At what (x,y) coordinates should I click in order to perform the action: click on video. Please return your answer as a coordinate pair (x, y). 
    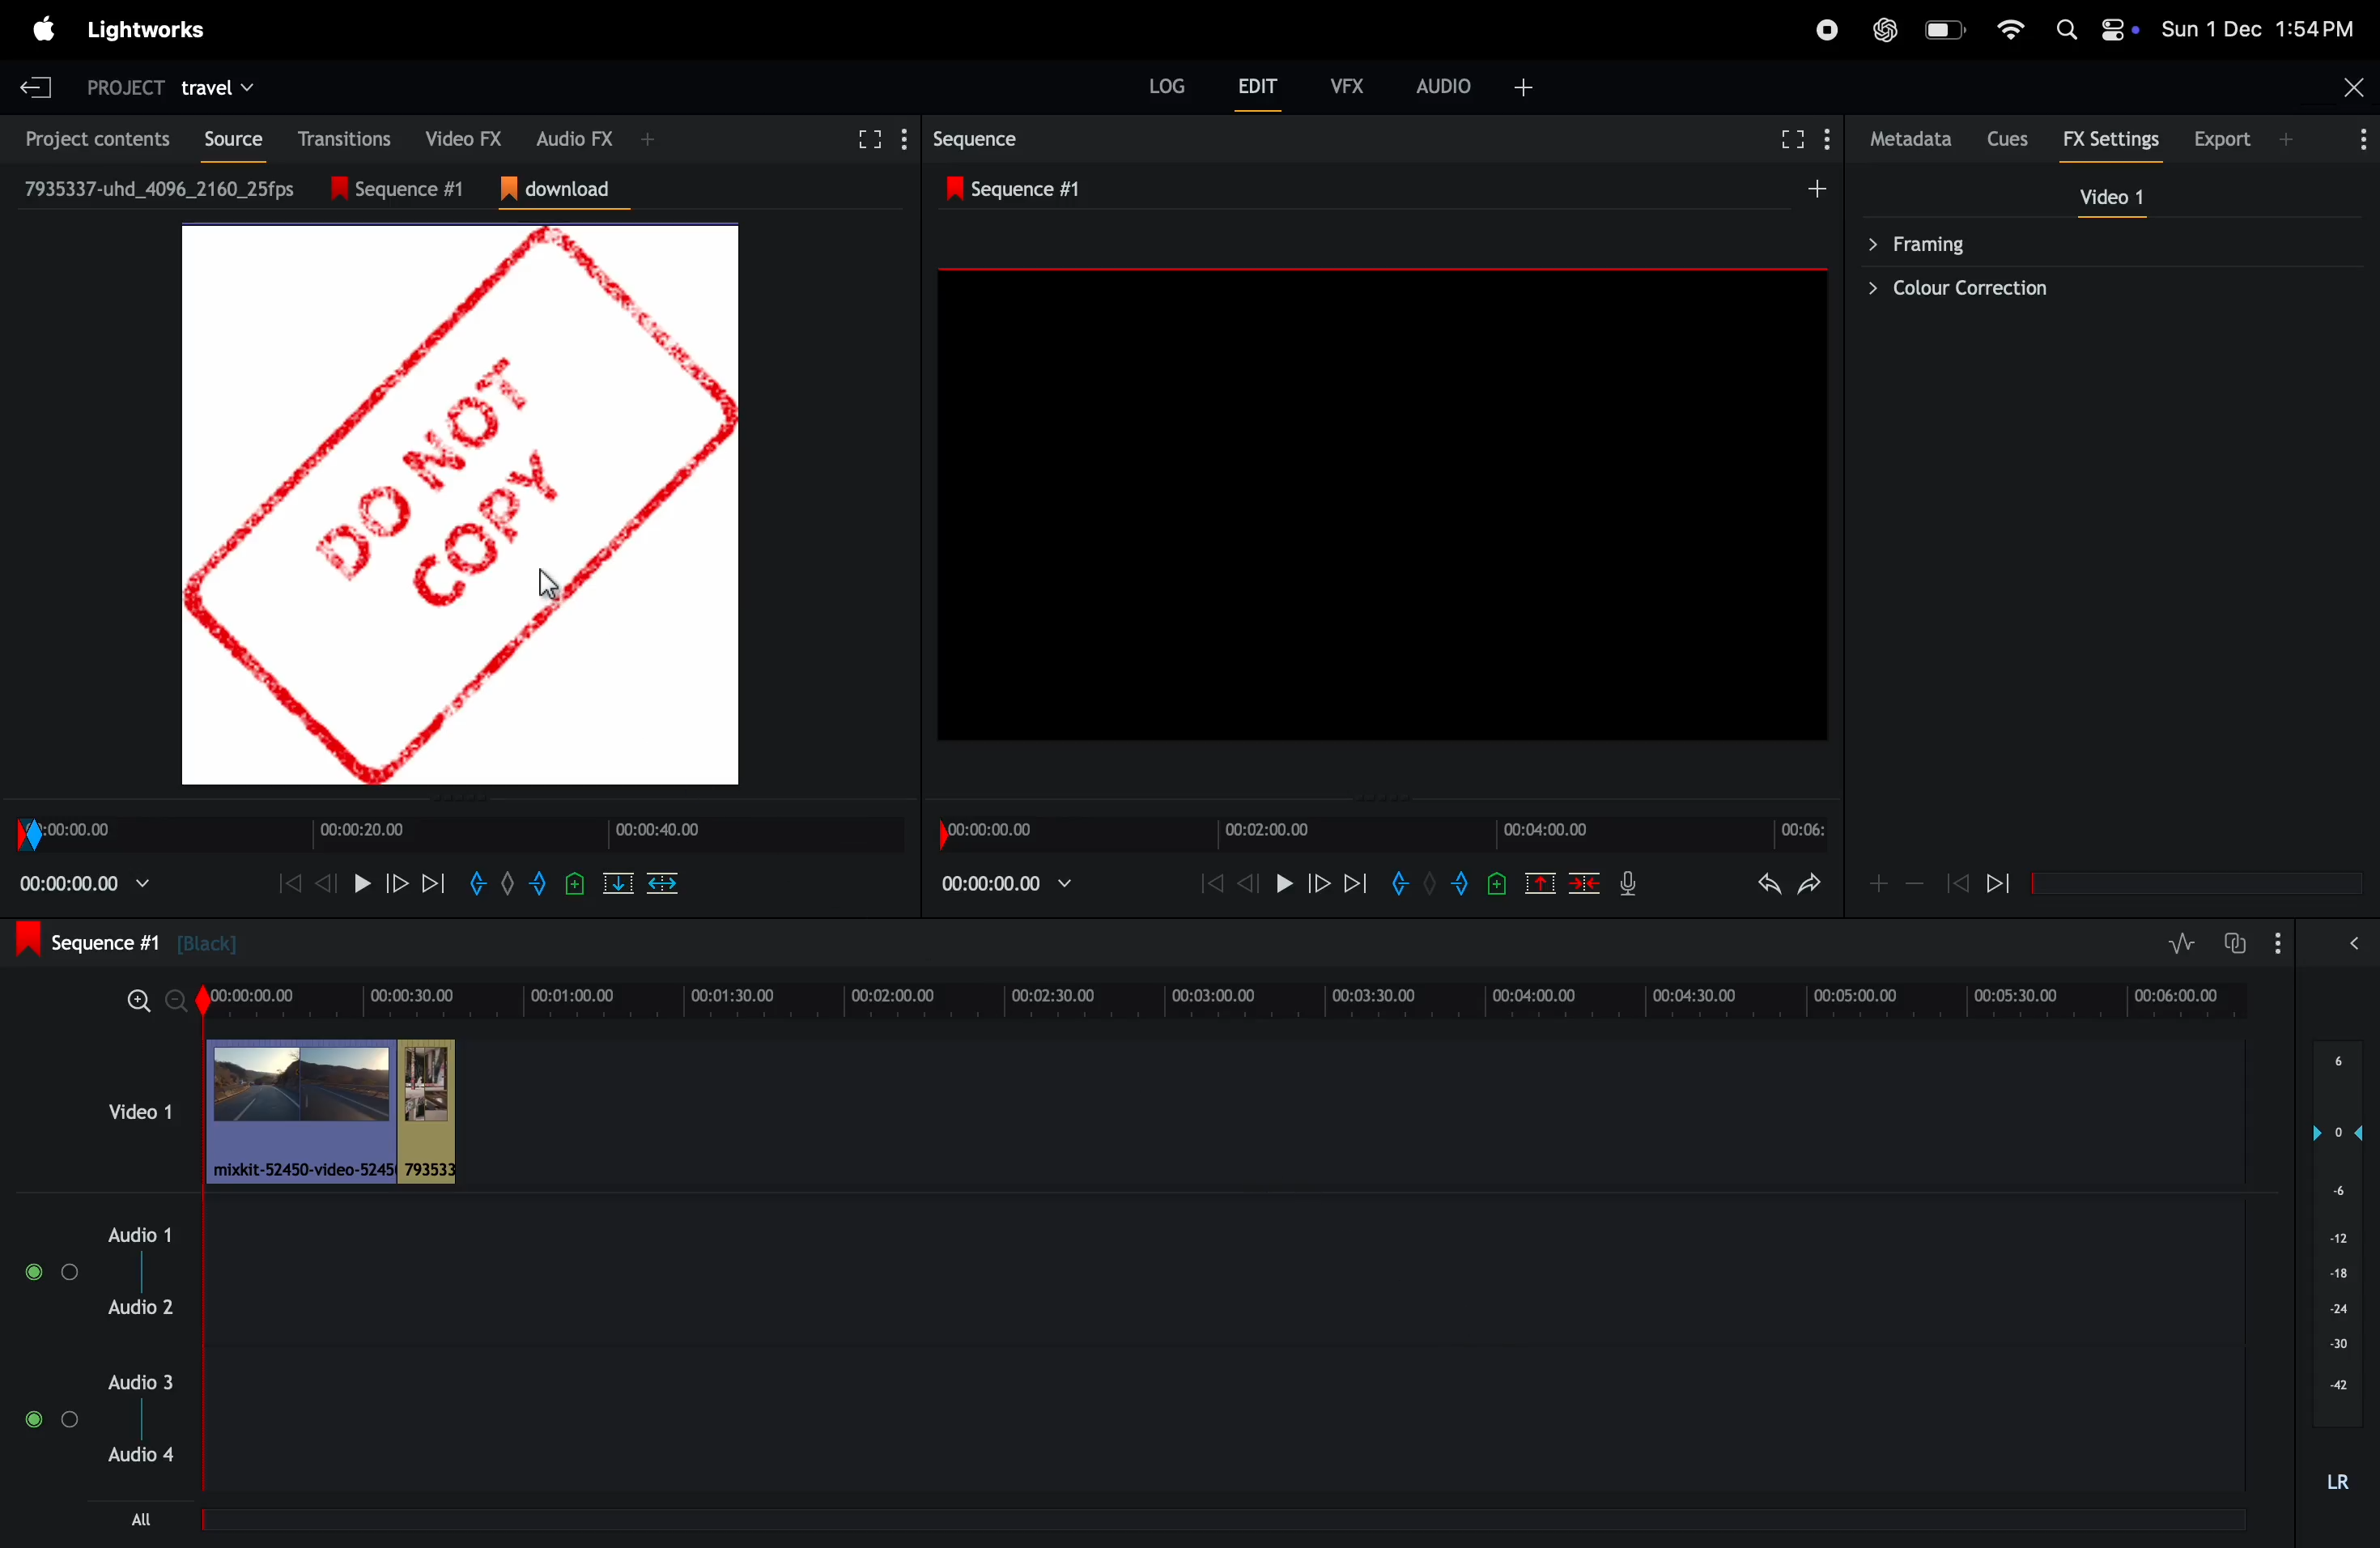
    Looking at the image, I should click on (2111, 196).